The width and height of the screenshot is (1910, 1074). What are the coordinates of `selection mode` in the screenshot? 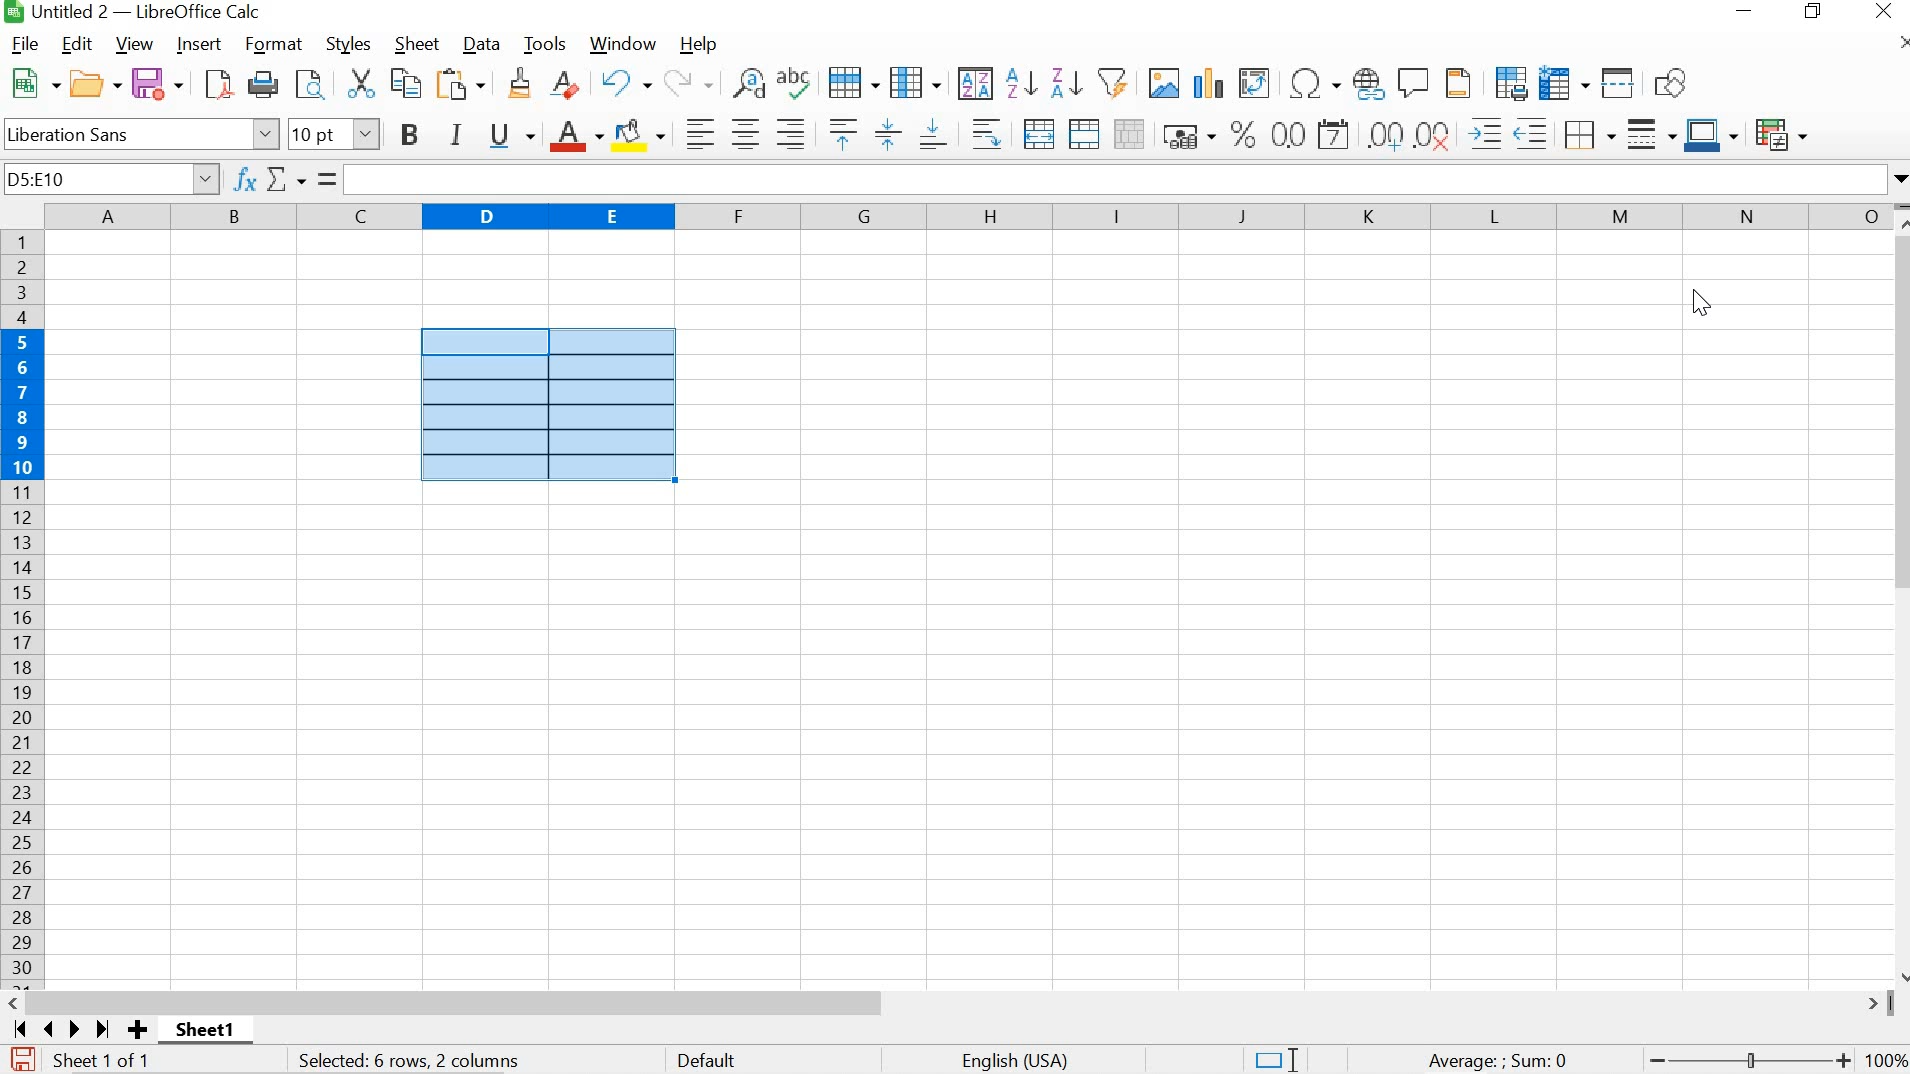 It's located at (1275, 1059).